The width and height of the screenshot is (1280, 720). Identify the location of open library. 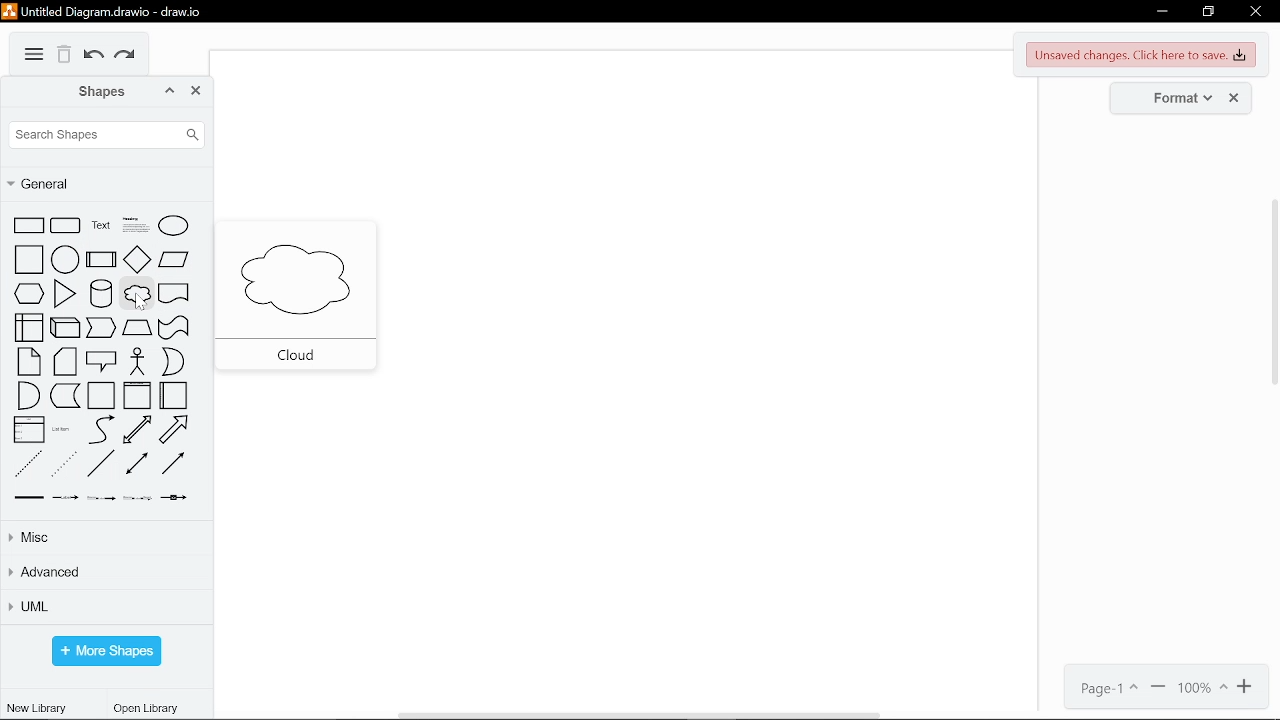
(147, 708).